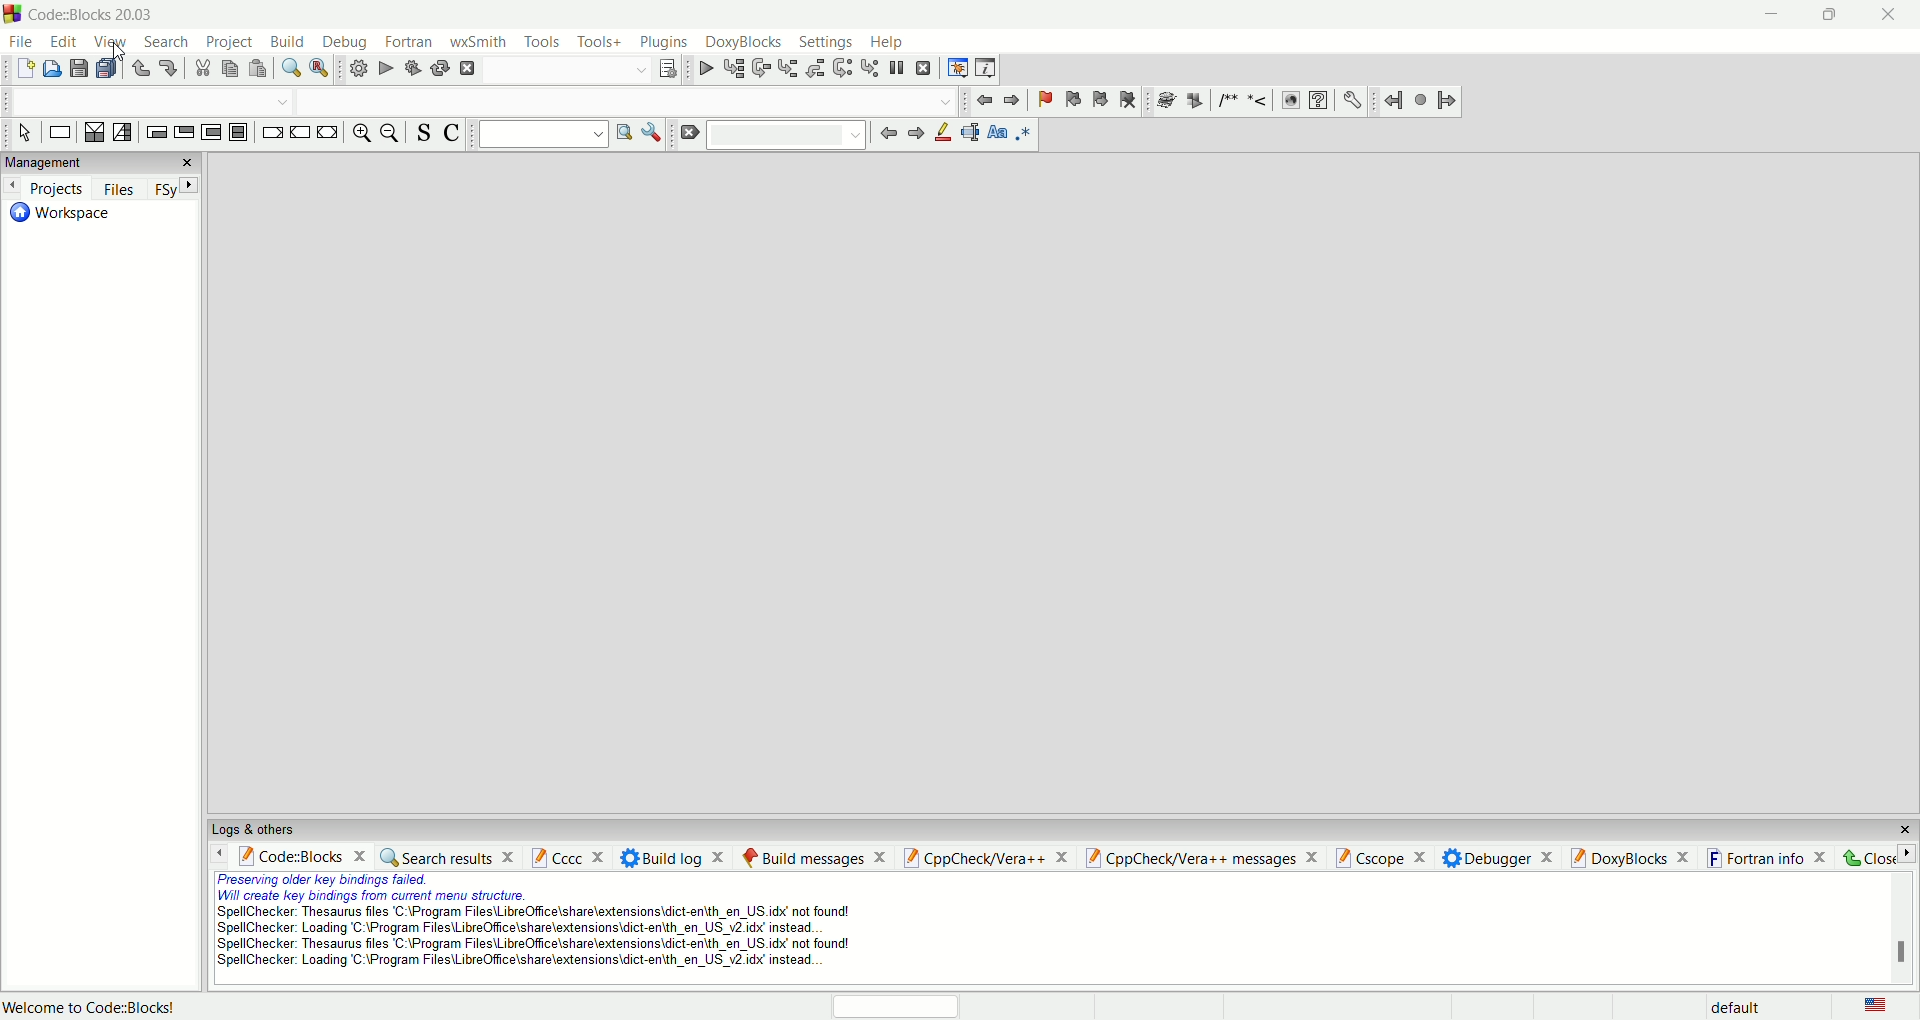  Describe the element at coordinates (542, 42) in the screenshot. I see `tools` at that location.